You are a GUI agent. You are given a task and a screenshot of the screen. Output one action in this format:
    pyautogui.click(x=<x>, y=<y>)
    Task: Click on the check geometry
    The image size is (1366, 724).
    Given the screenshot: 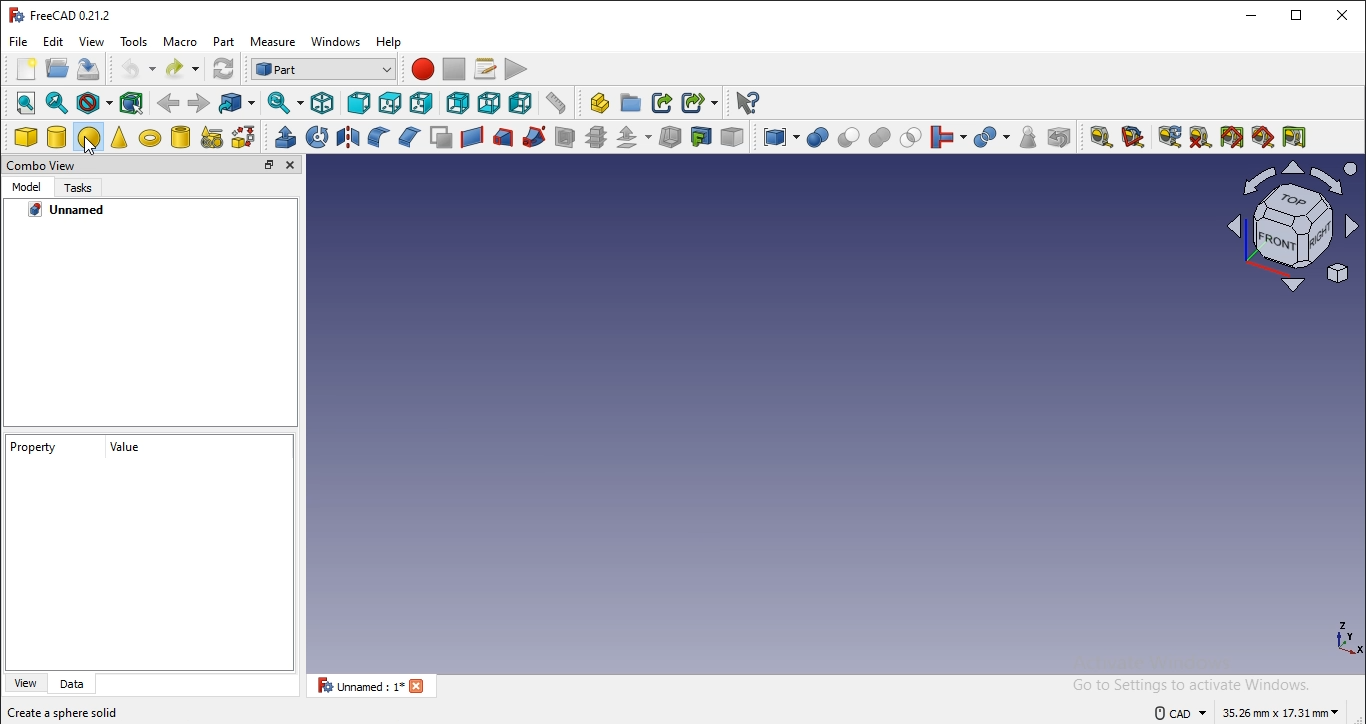 What is the action you would take?
    pyautogui.click(x=1027, y=138)
    